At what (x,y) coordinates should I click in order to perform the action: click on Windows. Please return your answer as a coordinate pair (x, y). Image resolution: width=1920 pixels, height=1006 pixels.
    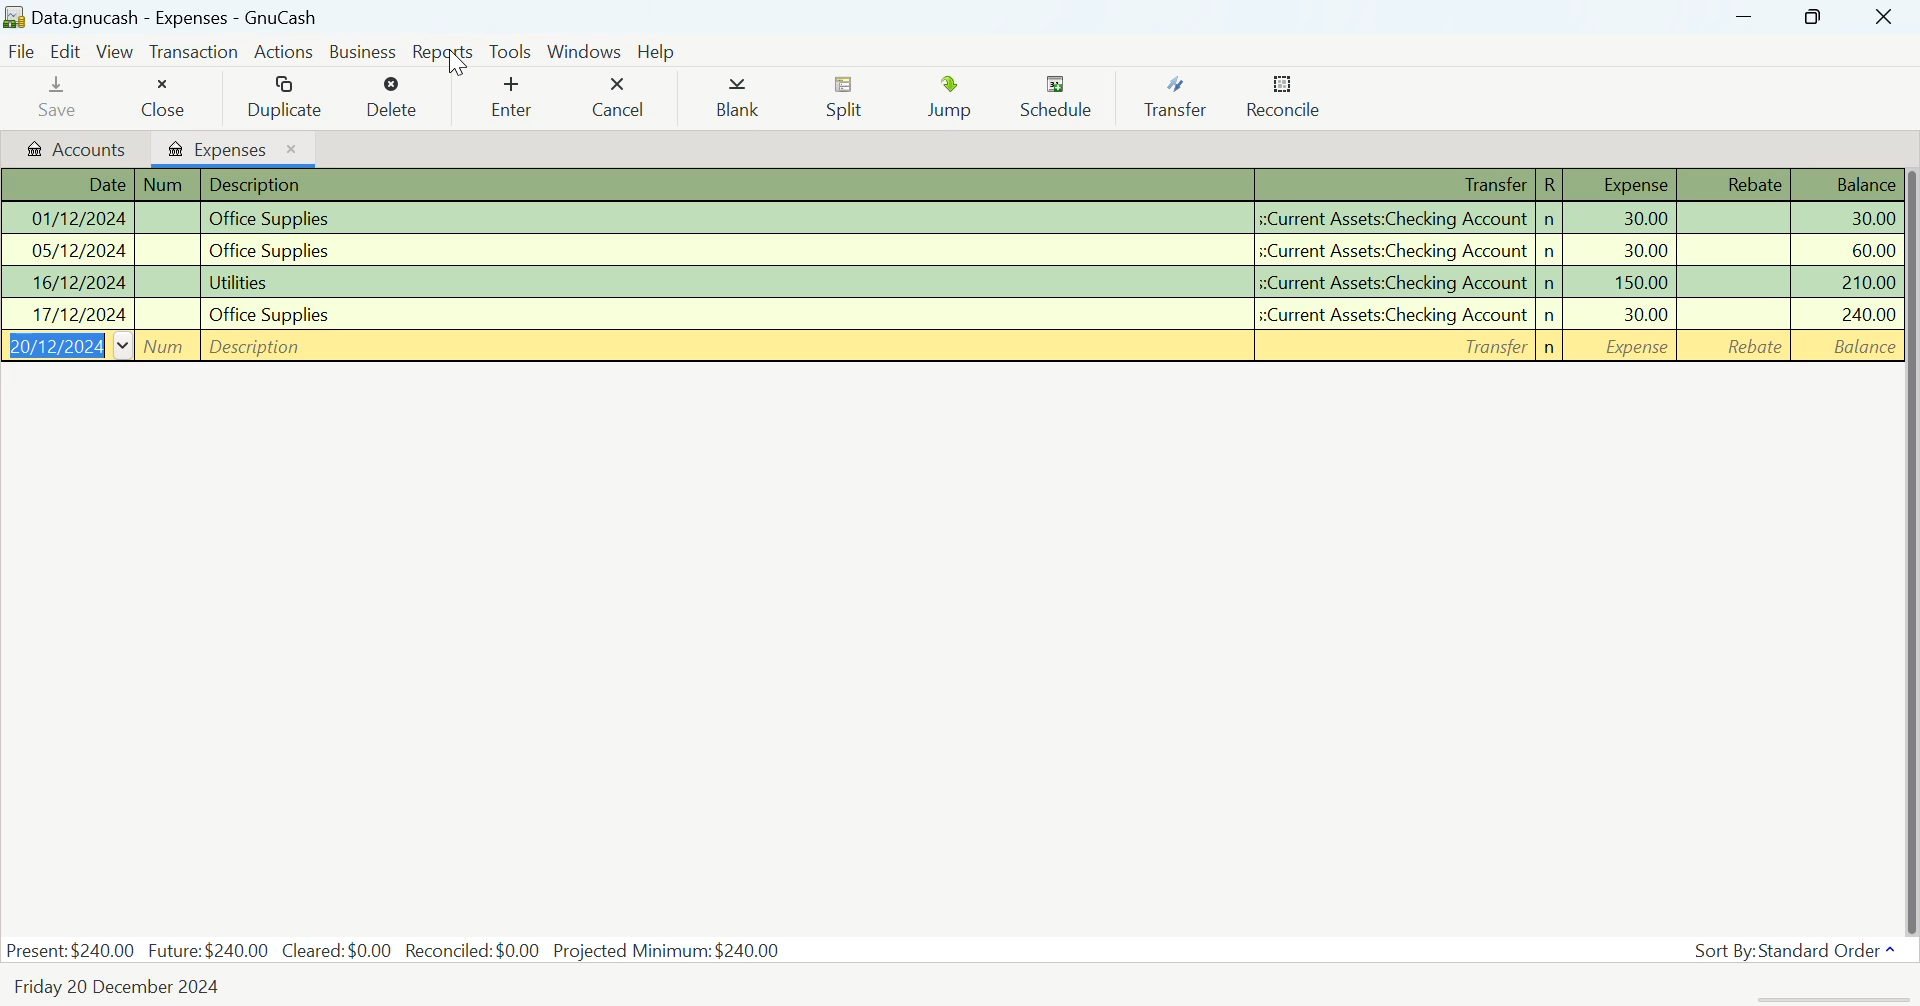
    Looking at the image, I should click on (584, 51).